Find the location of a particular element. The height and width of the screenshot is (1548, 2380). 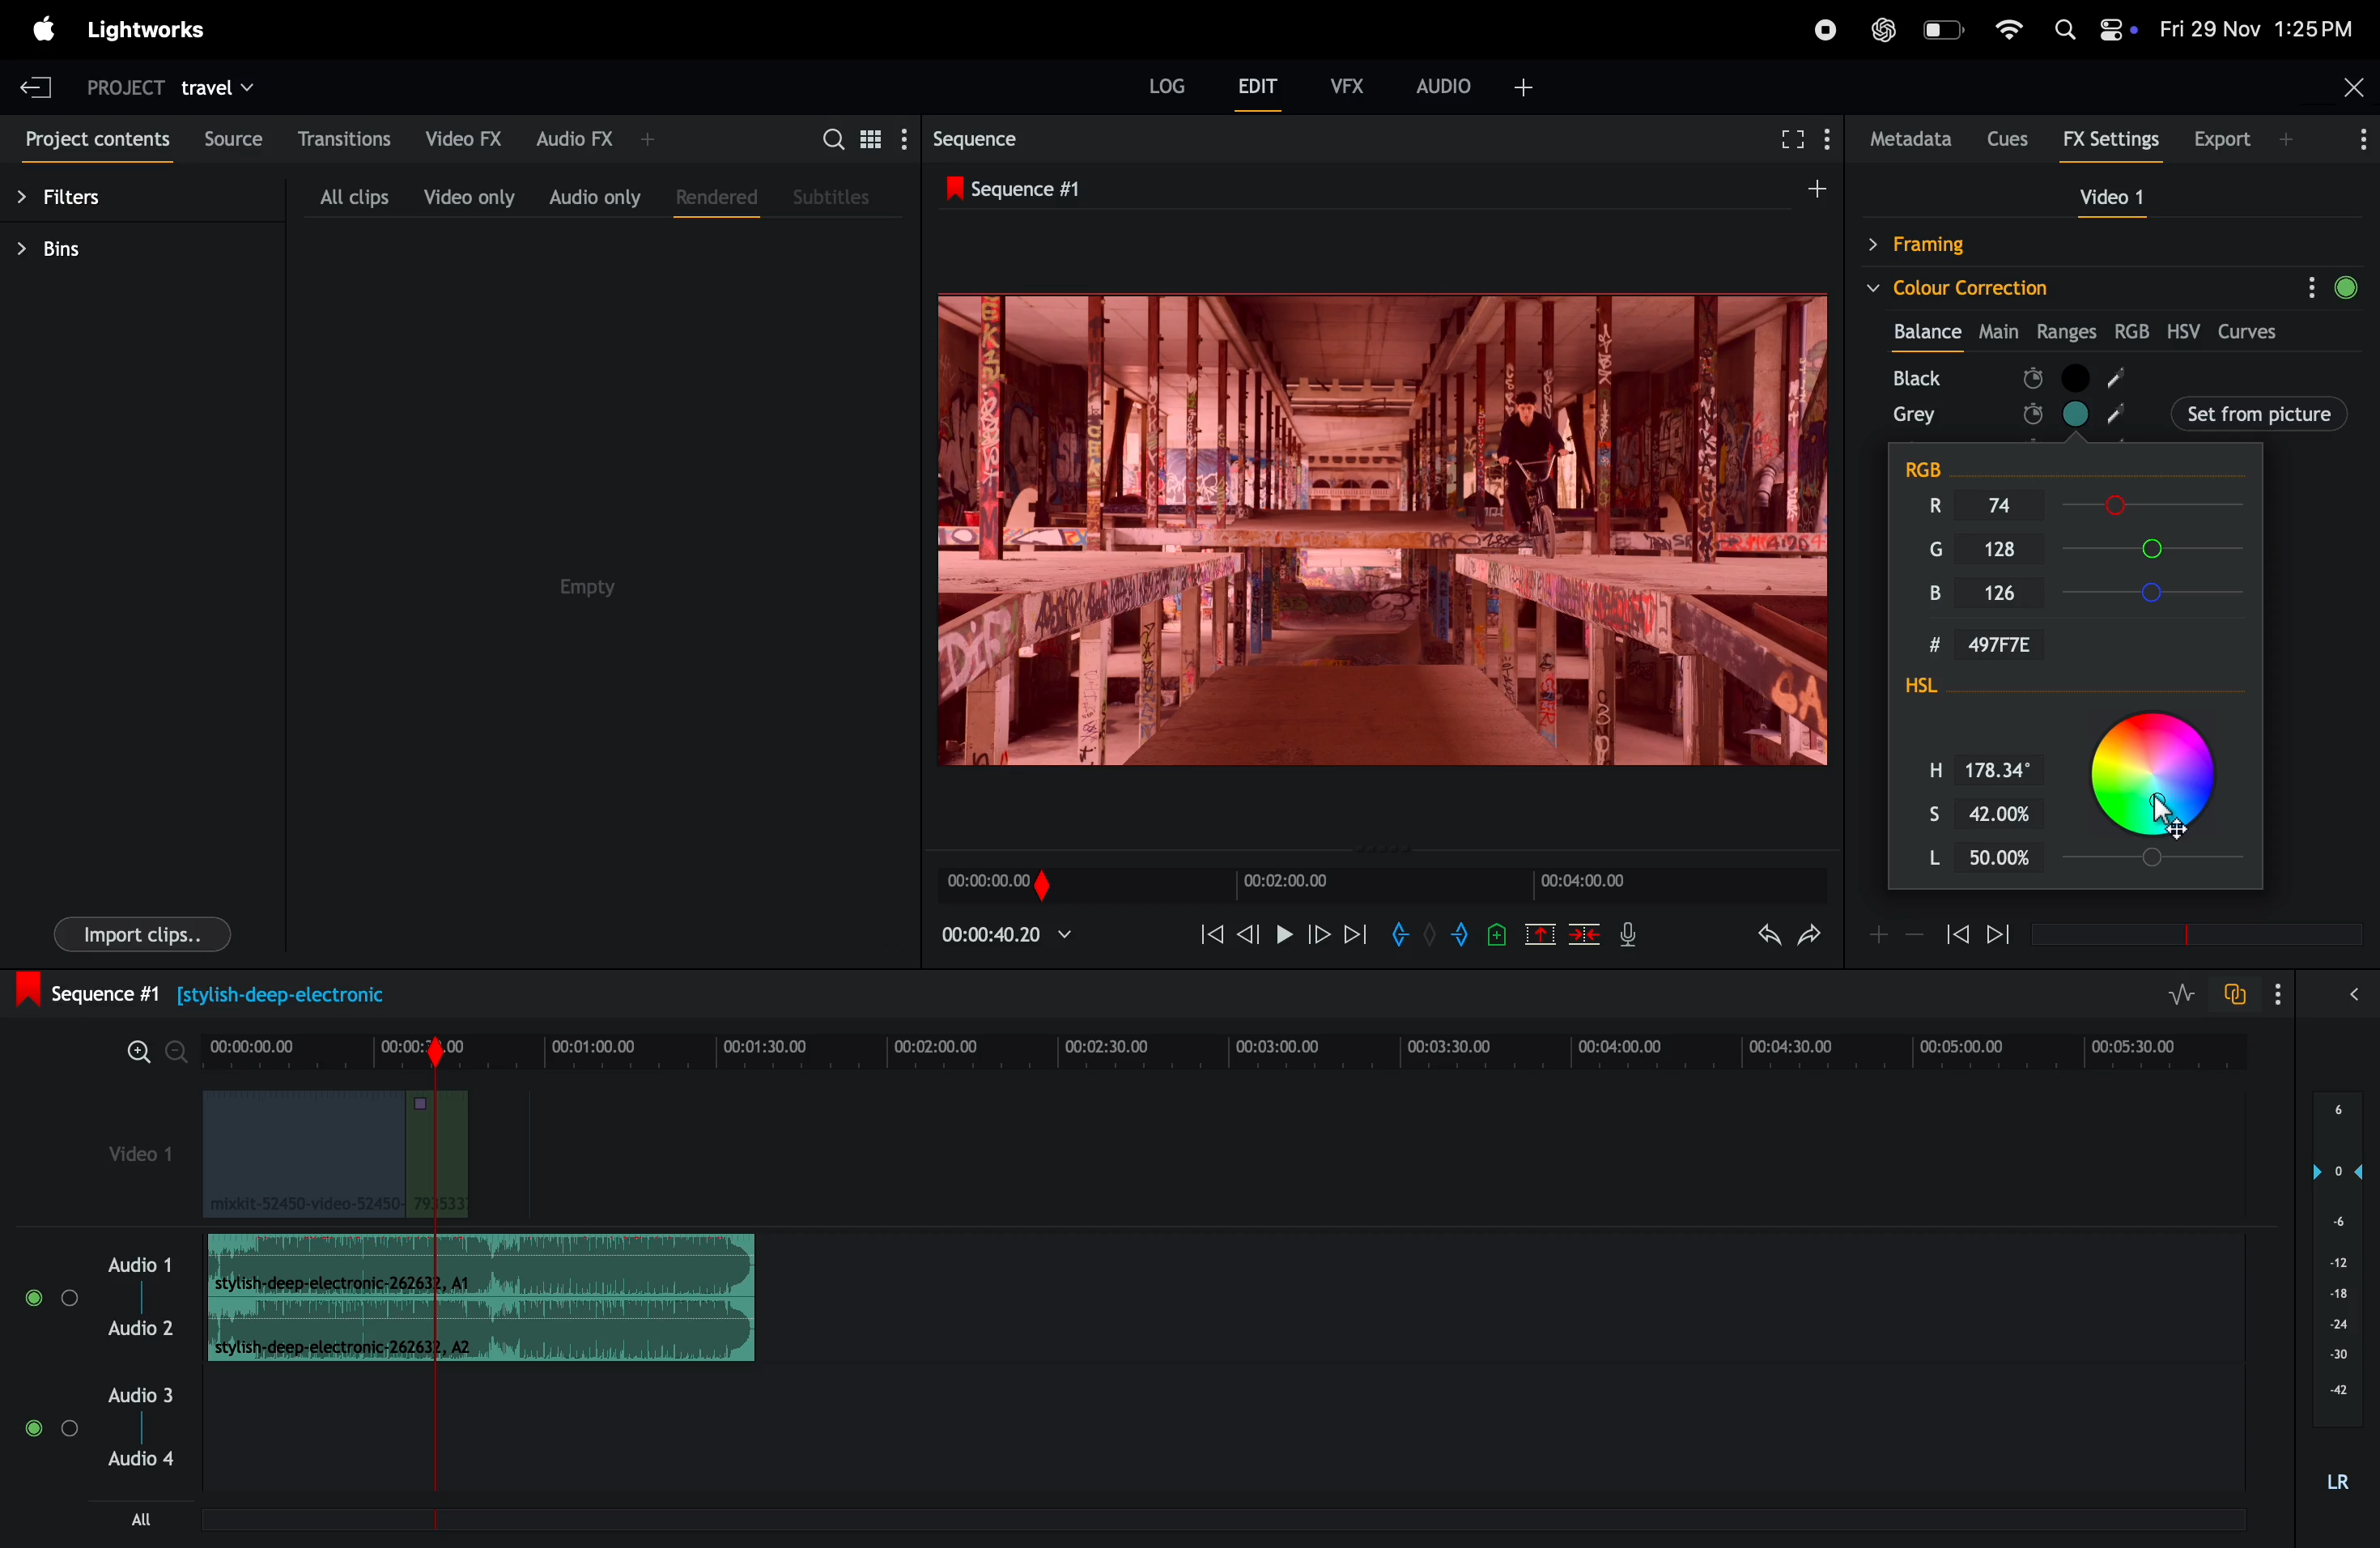

Fx settings is located at coordinates (2111, 142).